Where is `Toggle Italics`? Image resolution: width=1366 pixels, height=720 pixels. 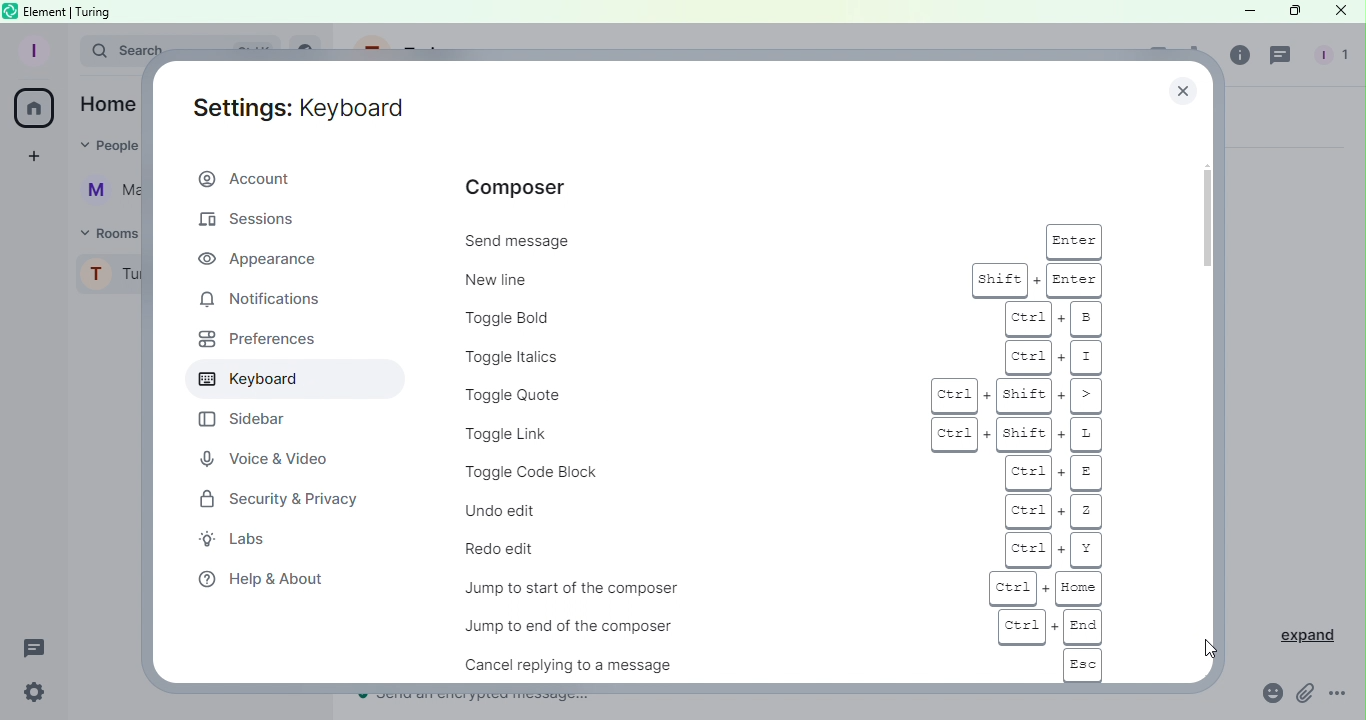 Toggle Italics is located at coordinates (677, 355).